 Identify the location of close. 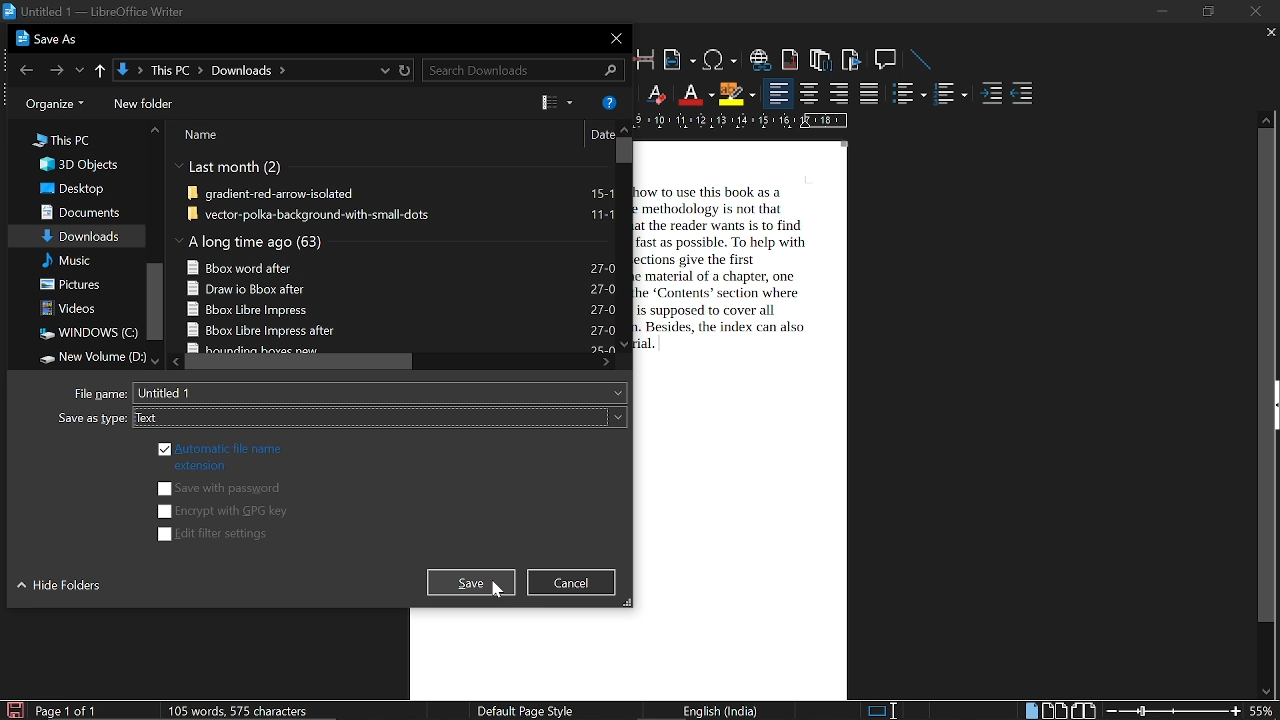
(613, 38).